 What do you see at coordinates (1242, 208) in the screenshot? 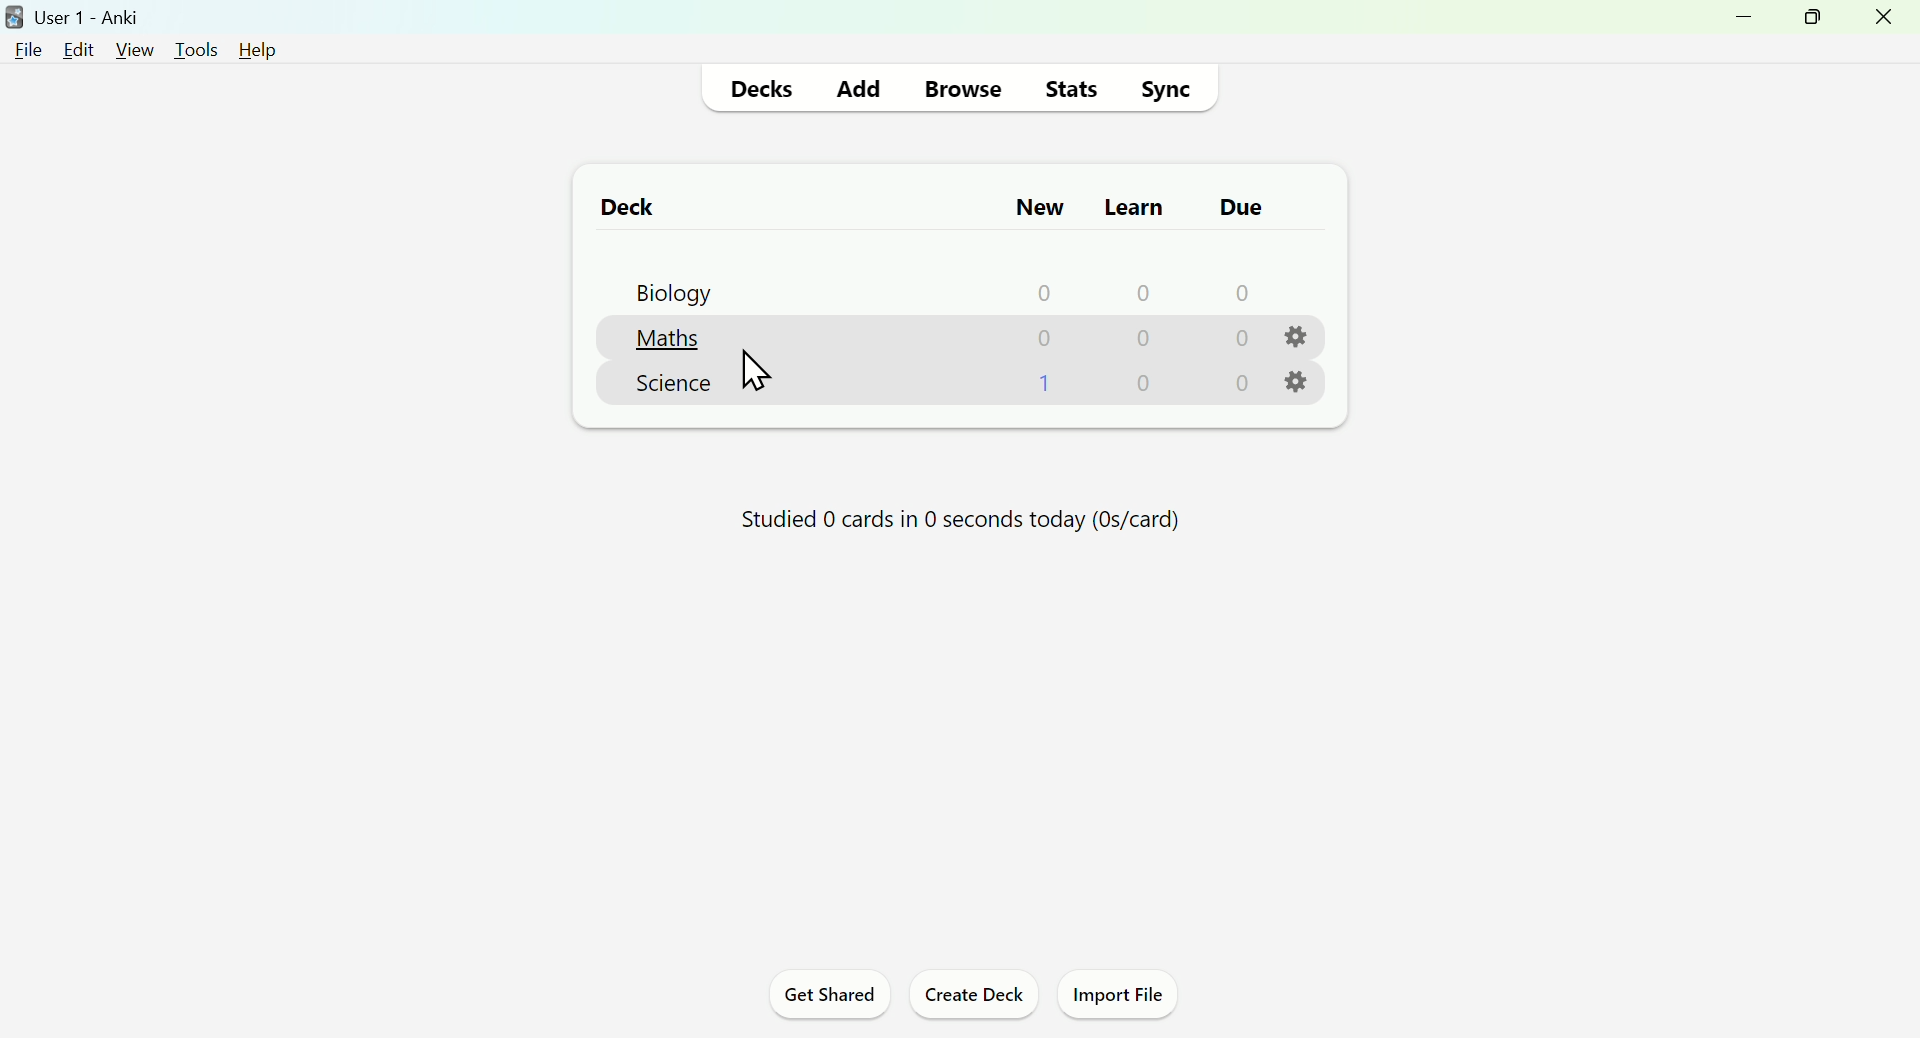
I see `due` at bounding box center [1242, 208].